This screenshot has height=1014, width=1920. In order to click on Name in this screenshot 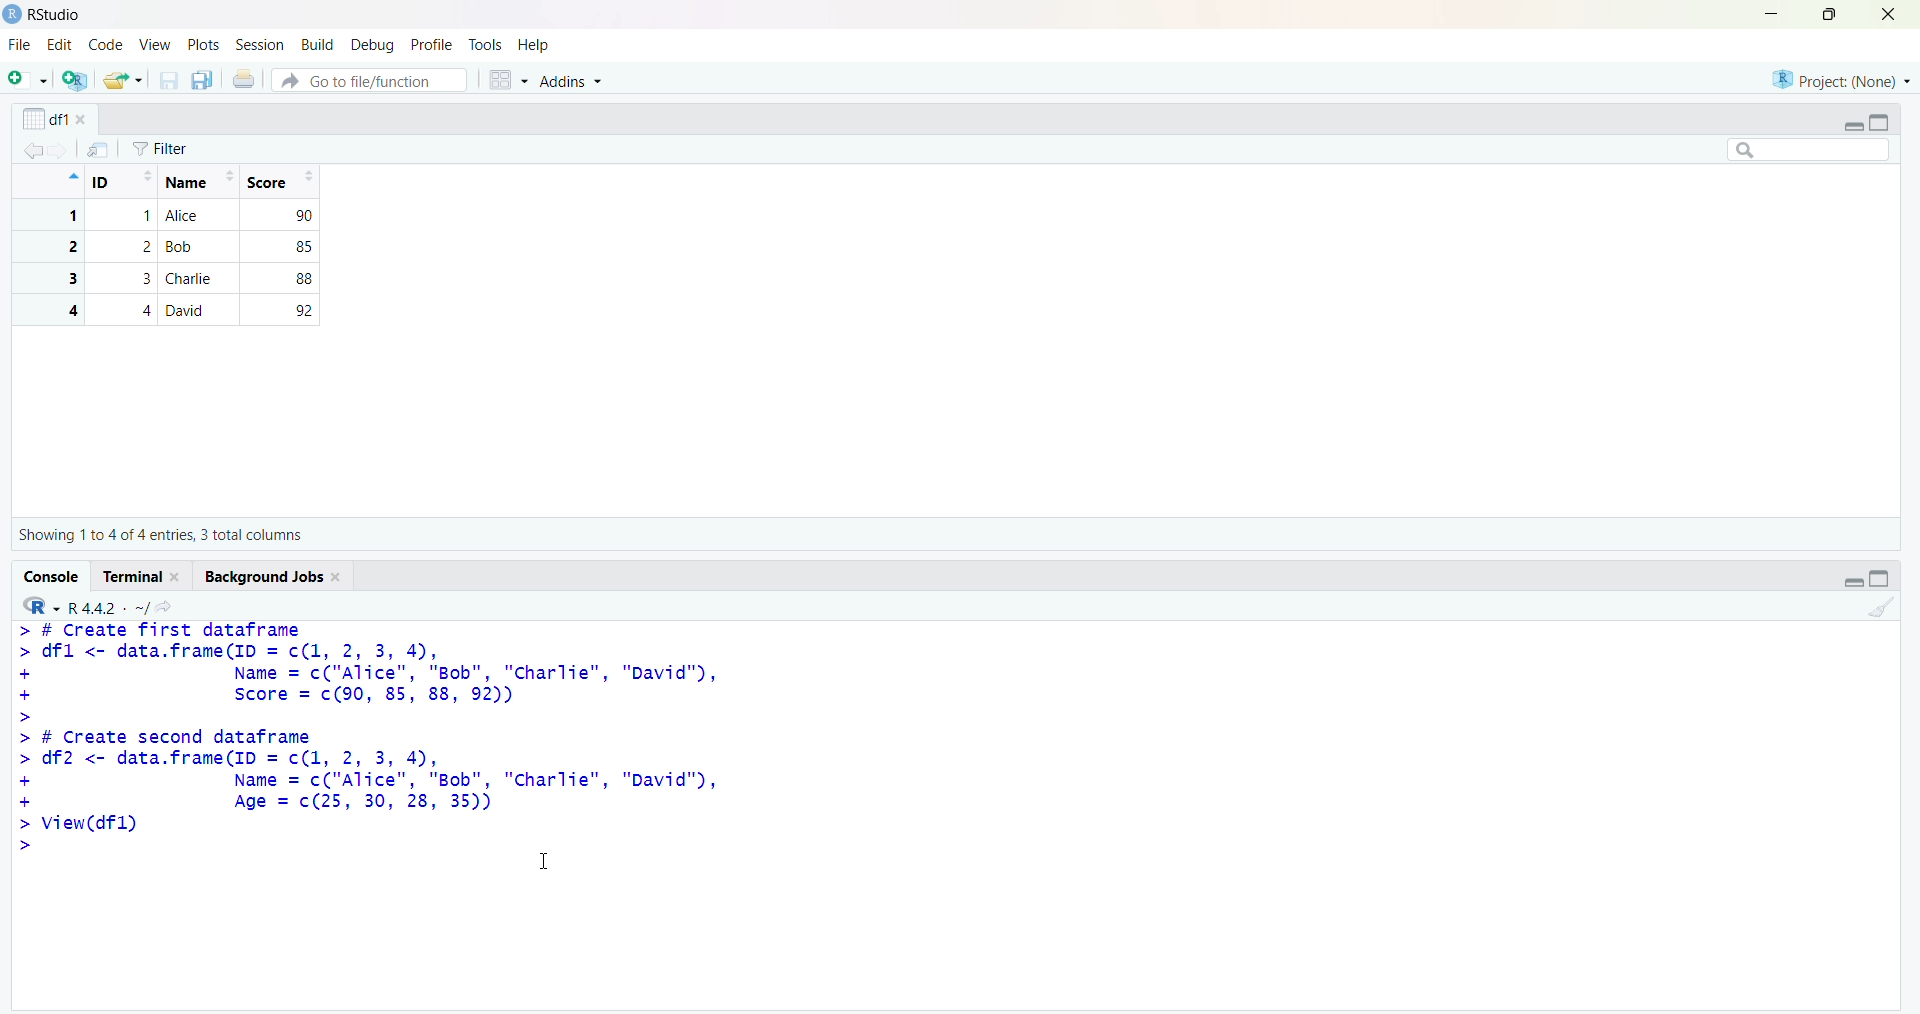, I will do `click(198, 182)`.